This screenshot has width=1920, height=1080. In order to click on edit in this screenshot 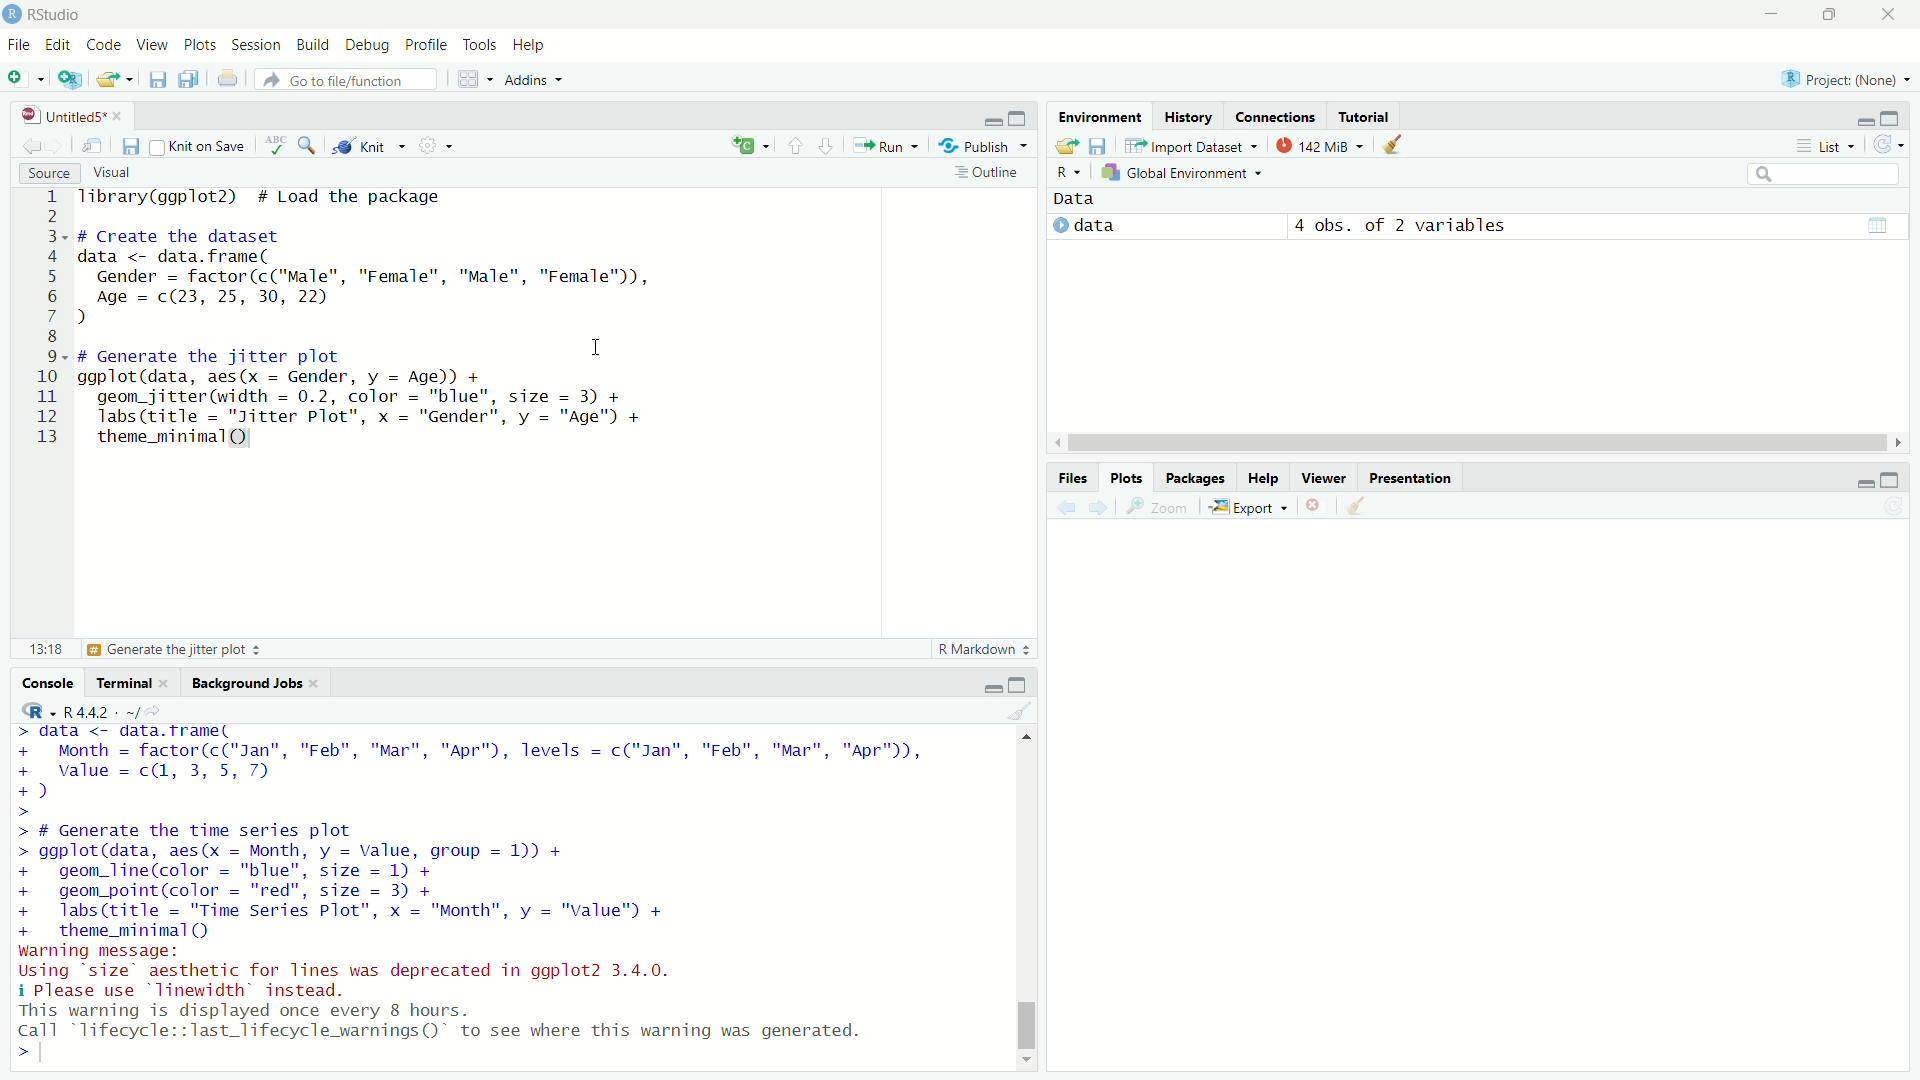, I will do `click(59, 46)`.